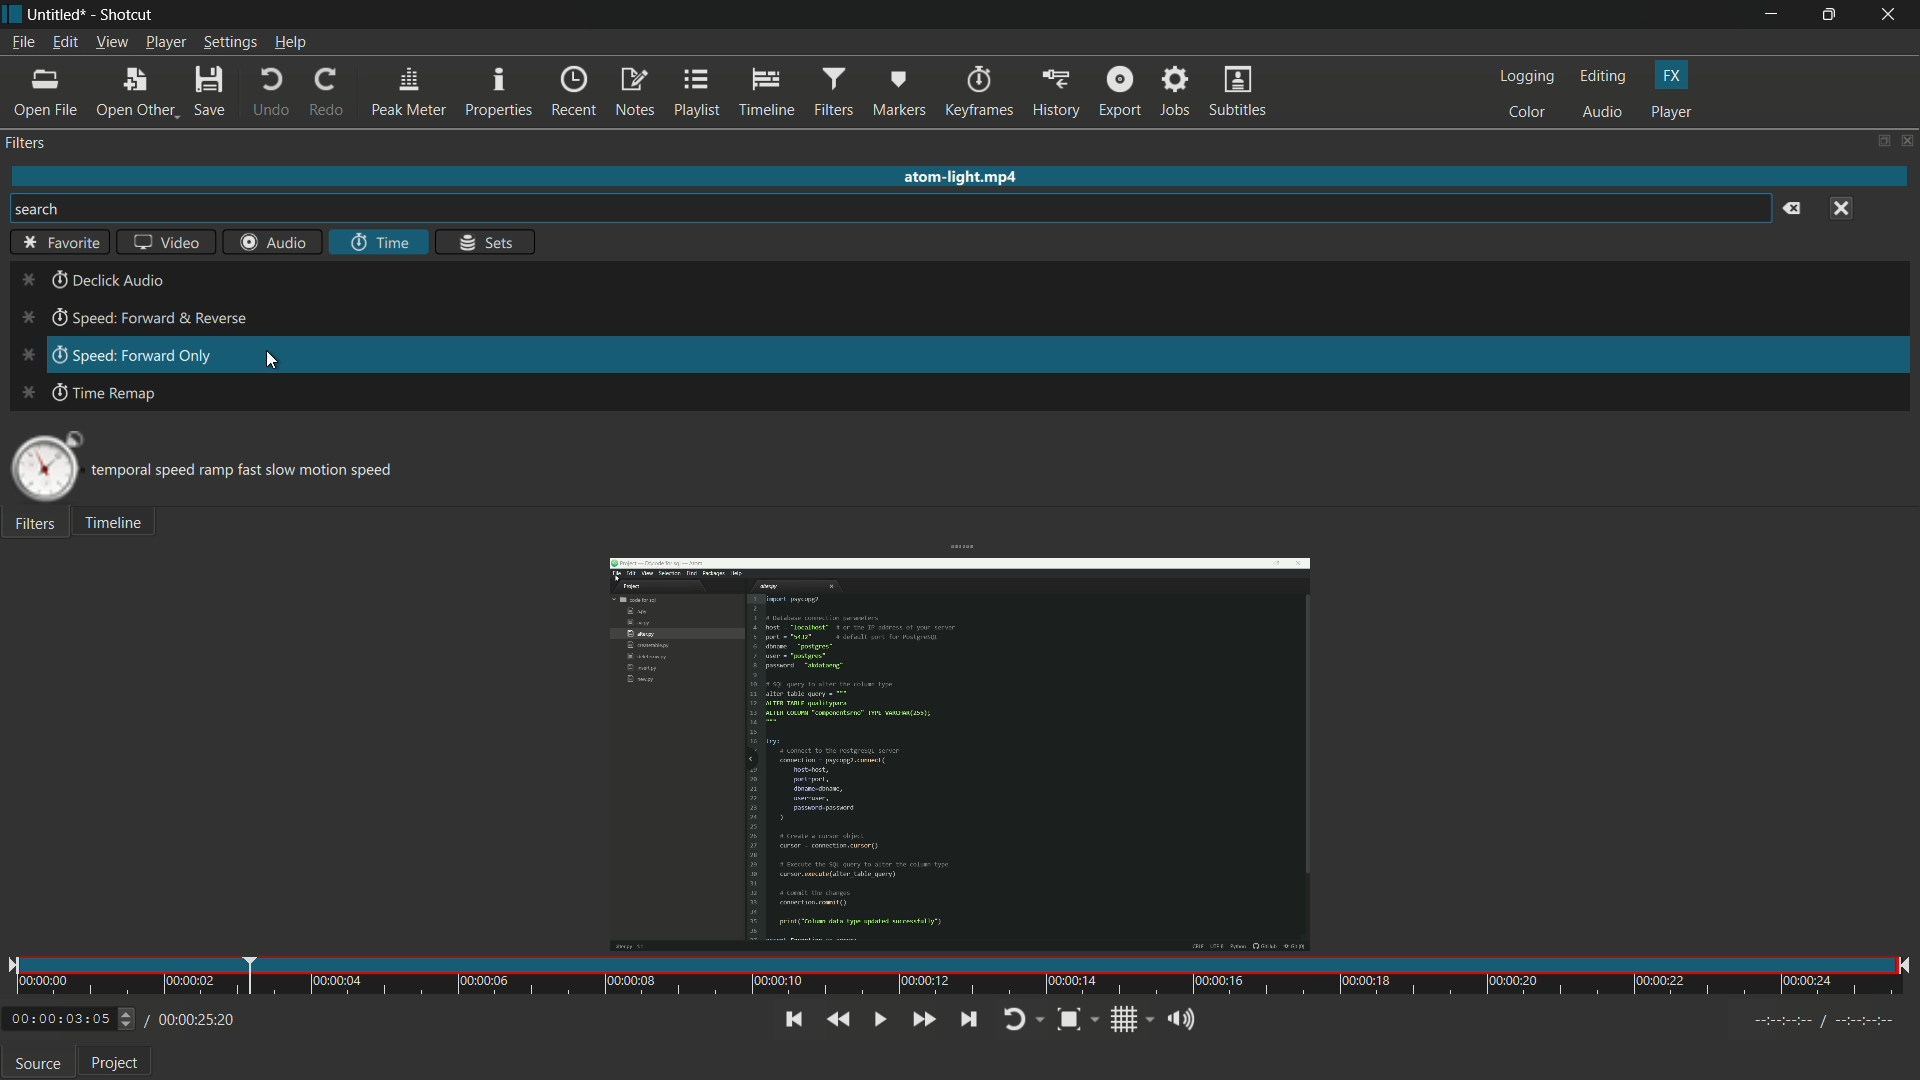  What do you see at coordinates (1528, 113) in the screenshot?
I see `color` at bounding box center [1528, 113].